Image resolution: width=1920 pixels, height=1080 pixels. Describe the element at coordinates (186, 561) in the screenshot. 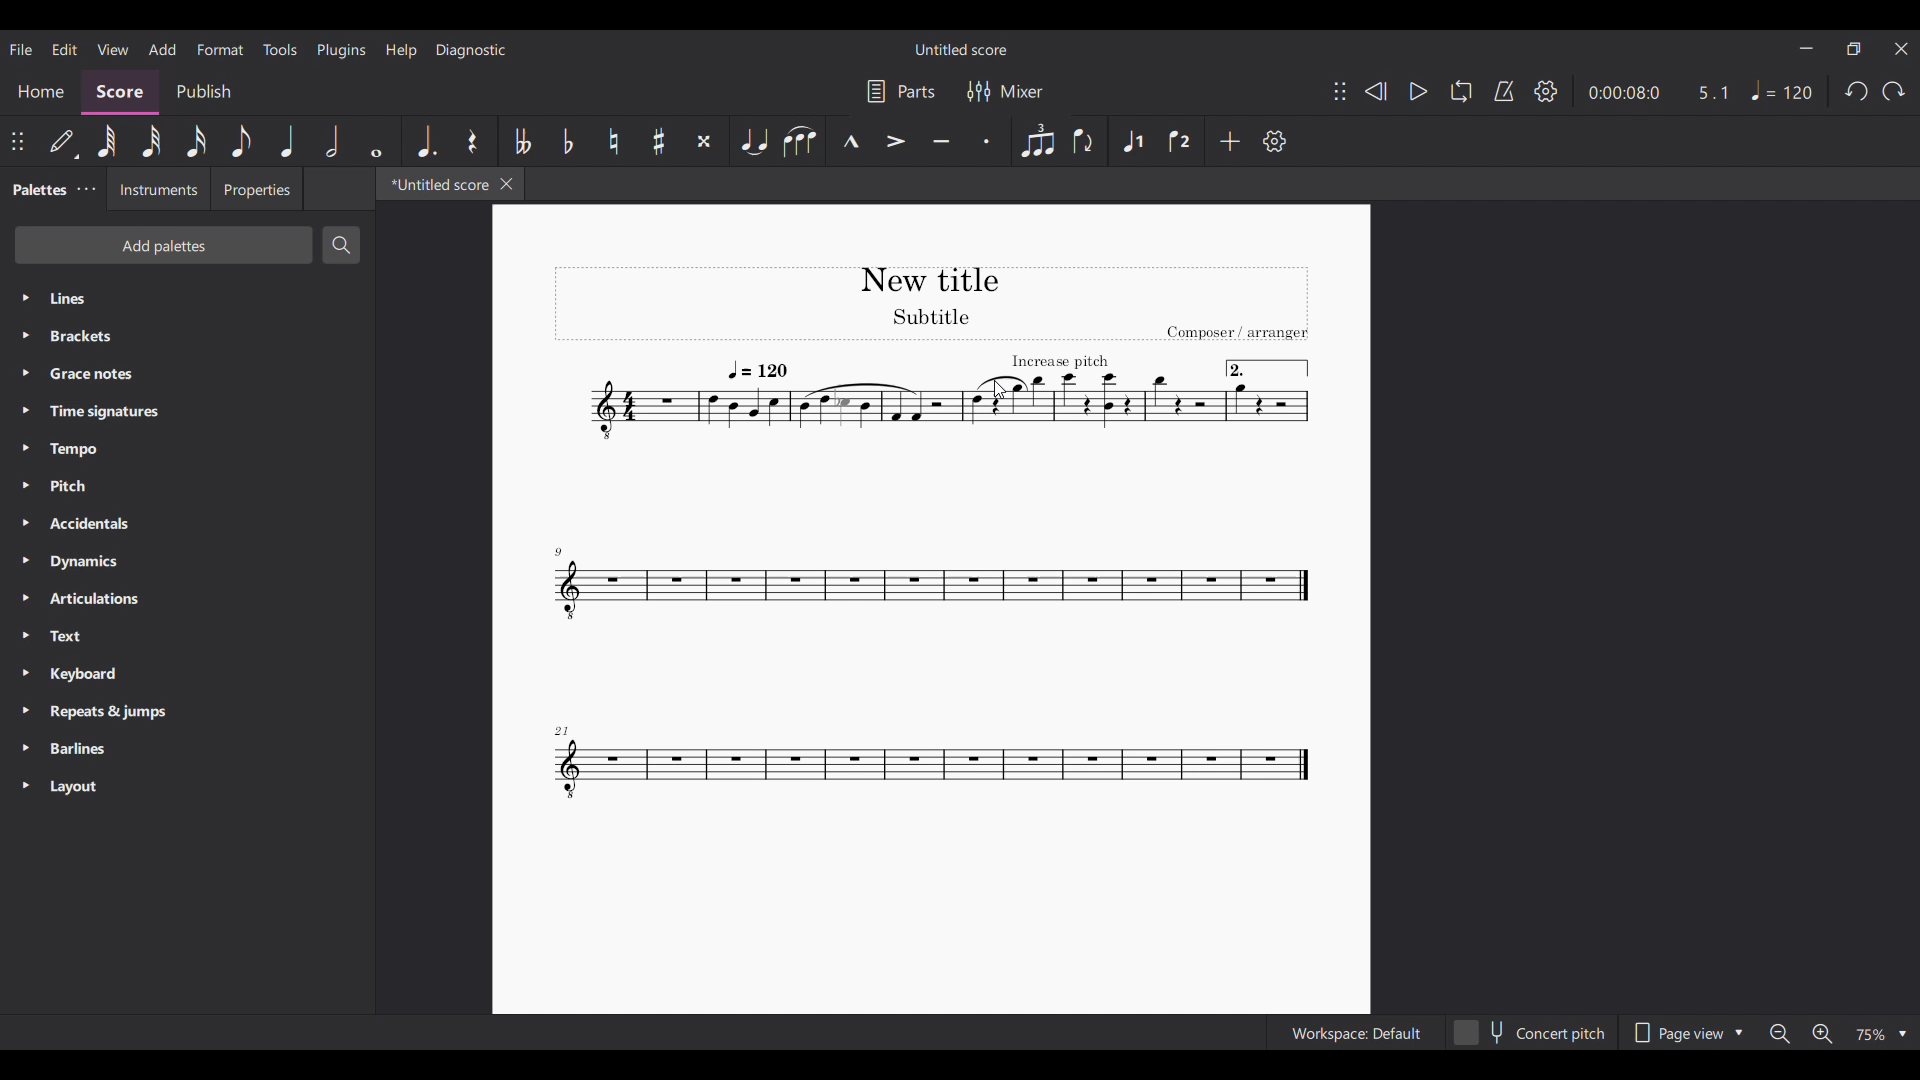

I see `Dynamics` at that location.